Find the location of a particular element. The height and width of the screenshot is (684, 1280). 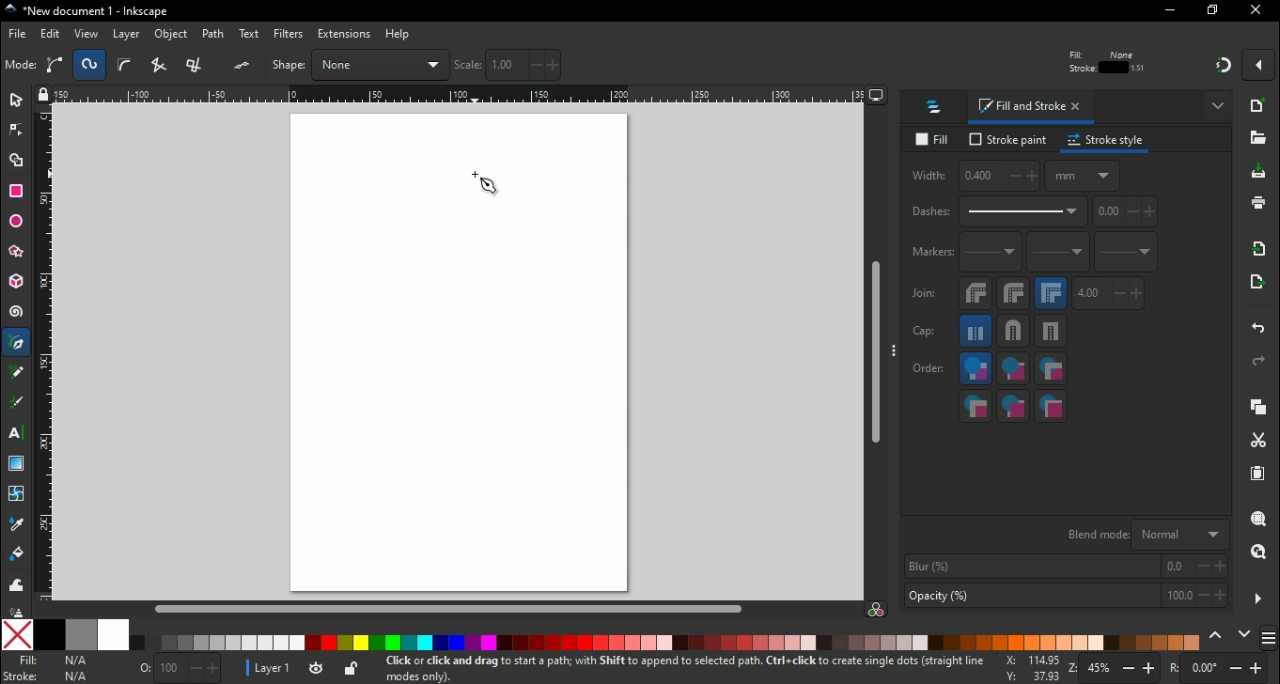

pattern offset is located at coordinates (1128, 214).